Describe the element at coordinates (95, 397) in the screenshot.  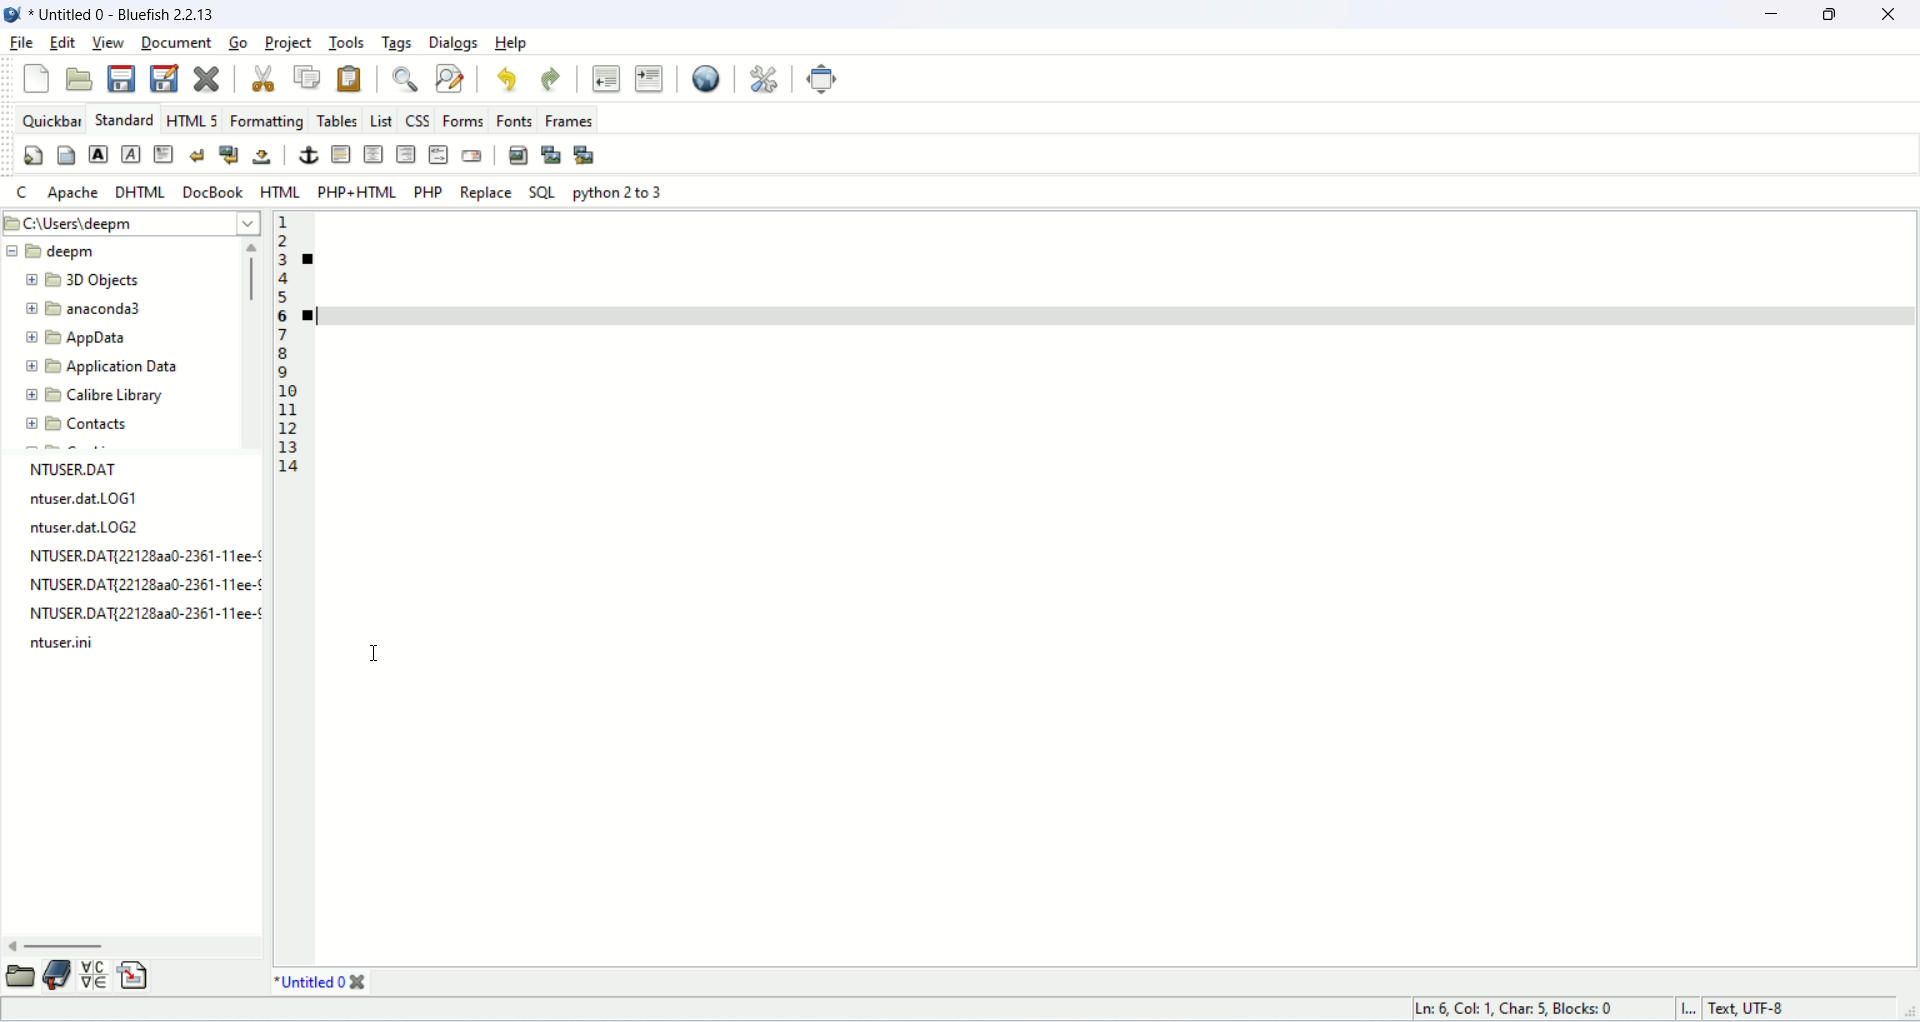
I see `folder name` at that location.